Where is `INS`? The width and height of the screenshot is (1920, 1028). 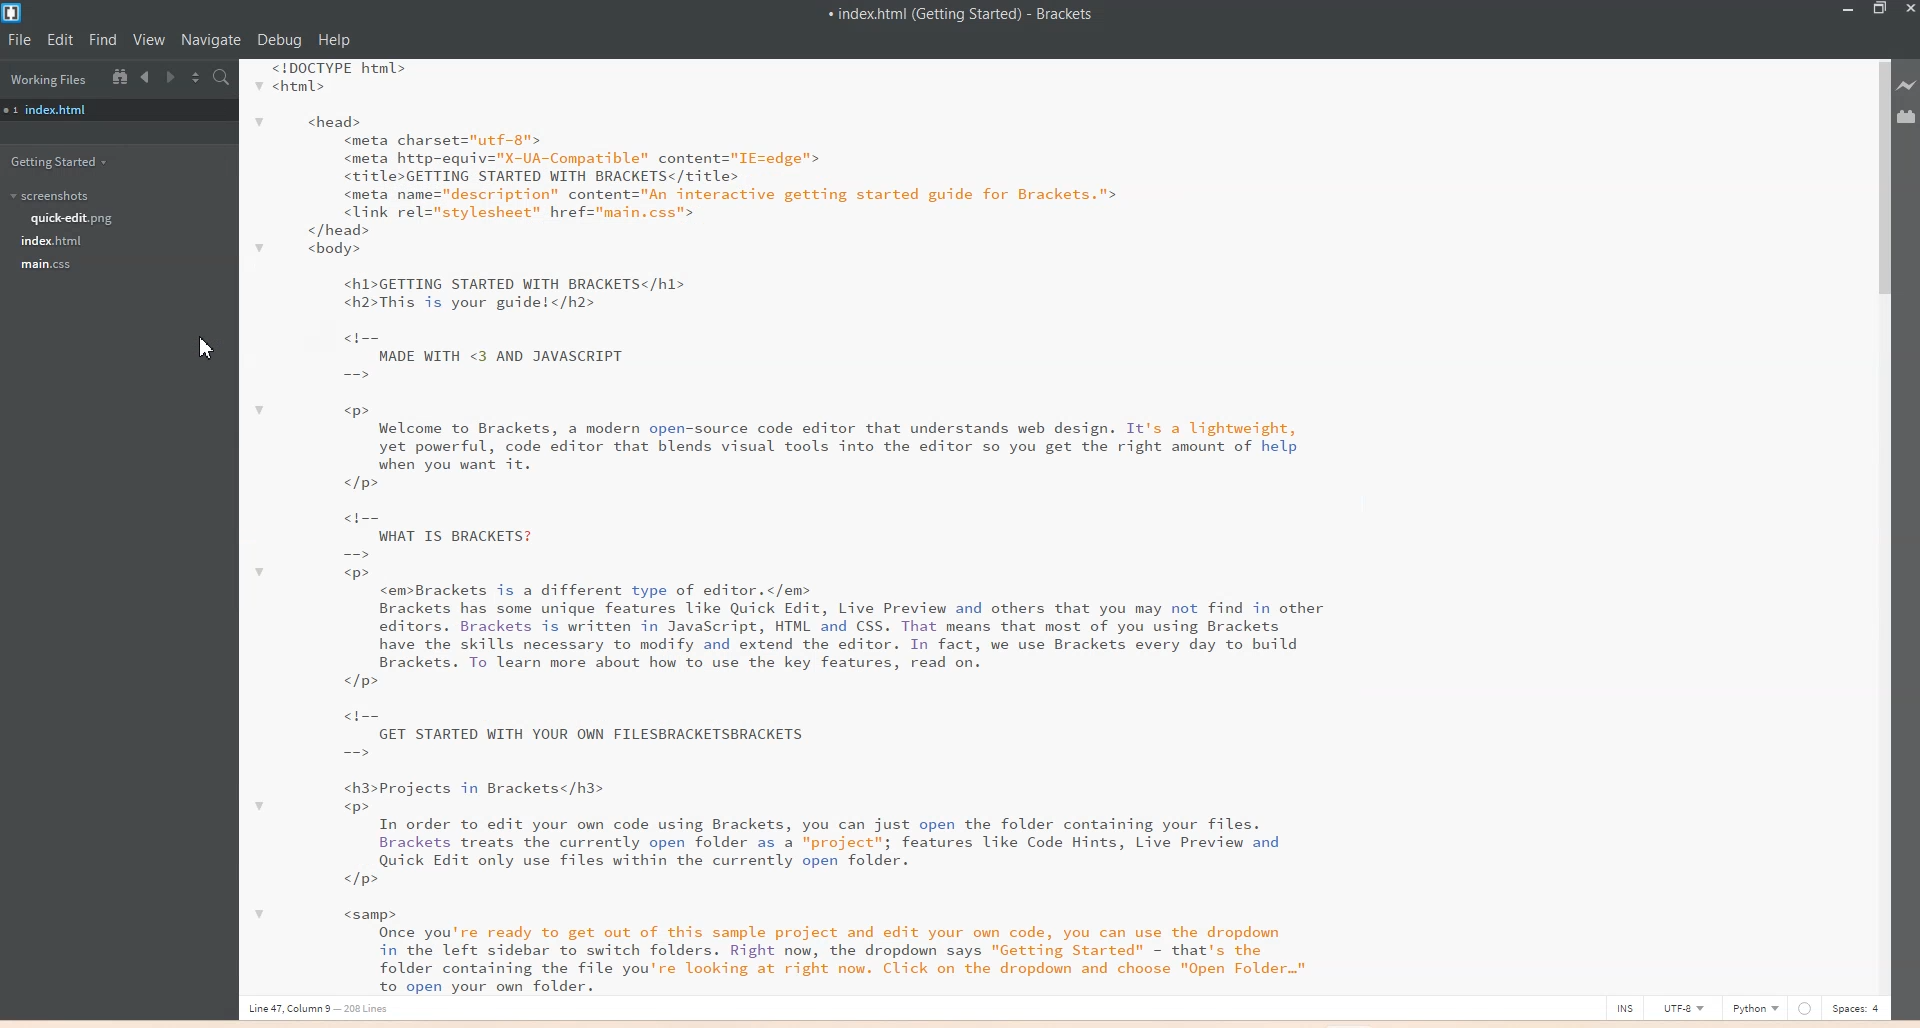 INS is located at coordinates (1625, 1007).